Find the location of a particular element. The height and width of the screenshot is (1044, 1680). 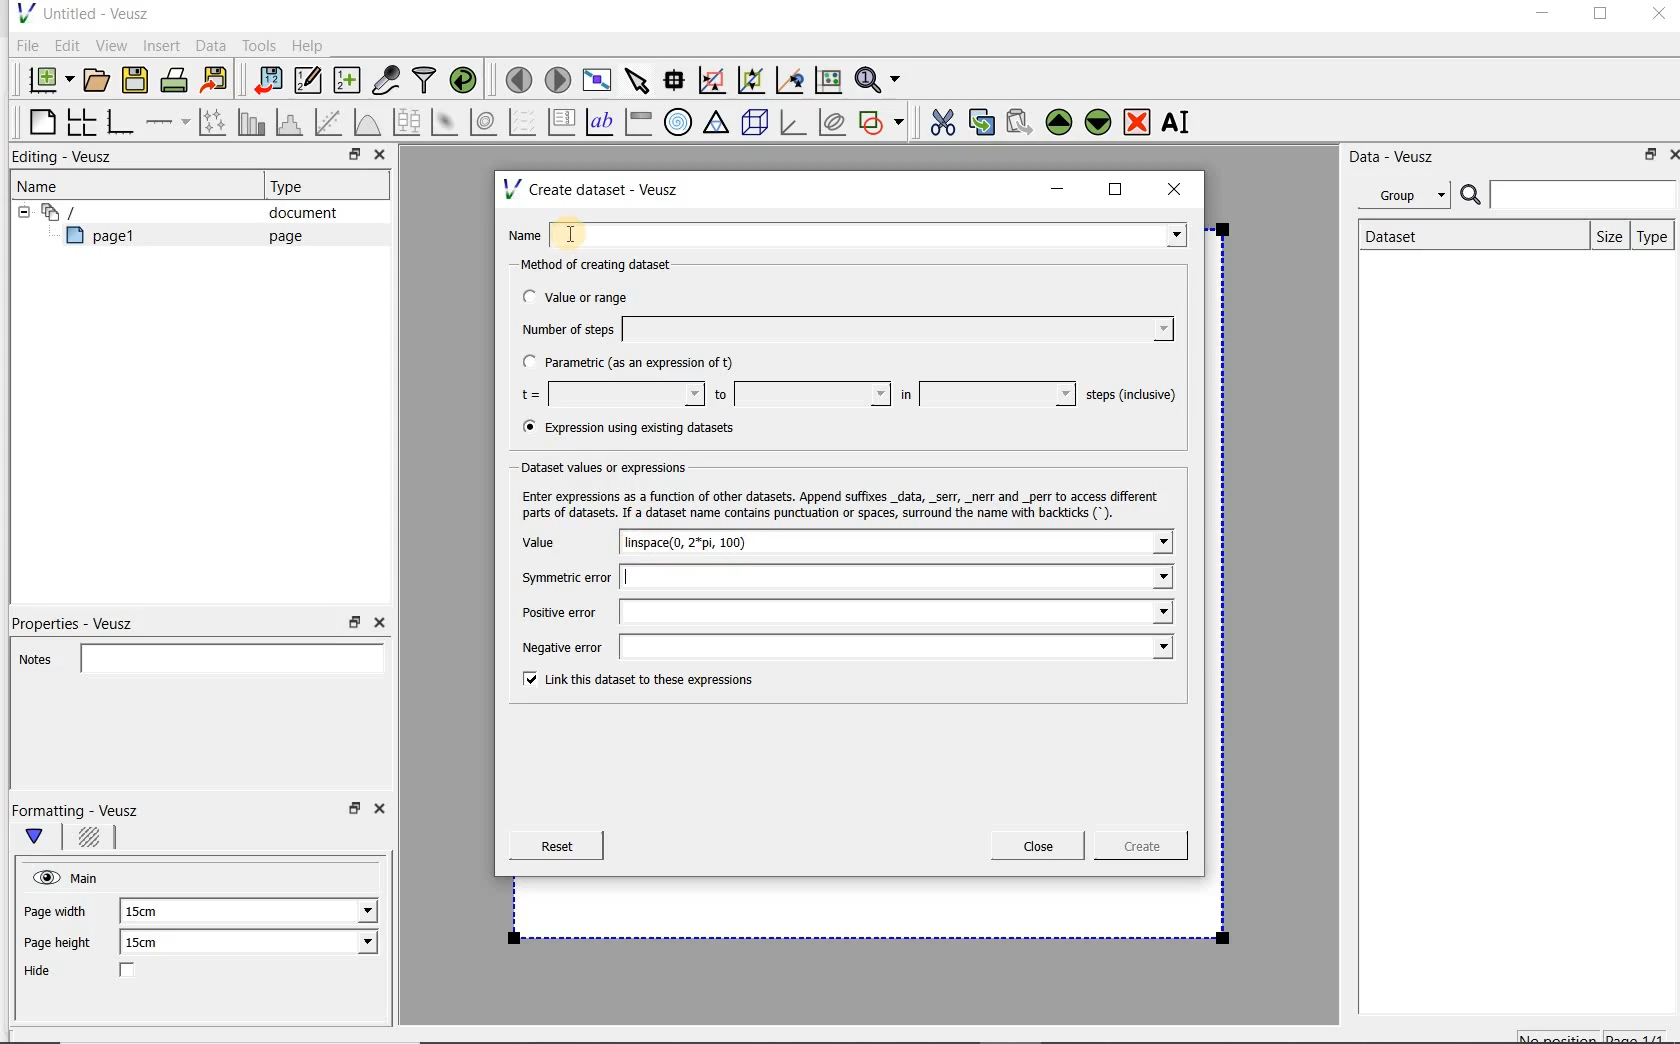

maximize is located at coordinates (1601, 17).